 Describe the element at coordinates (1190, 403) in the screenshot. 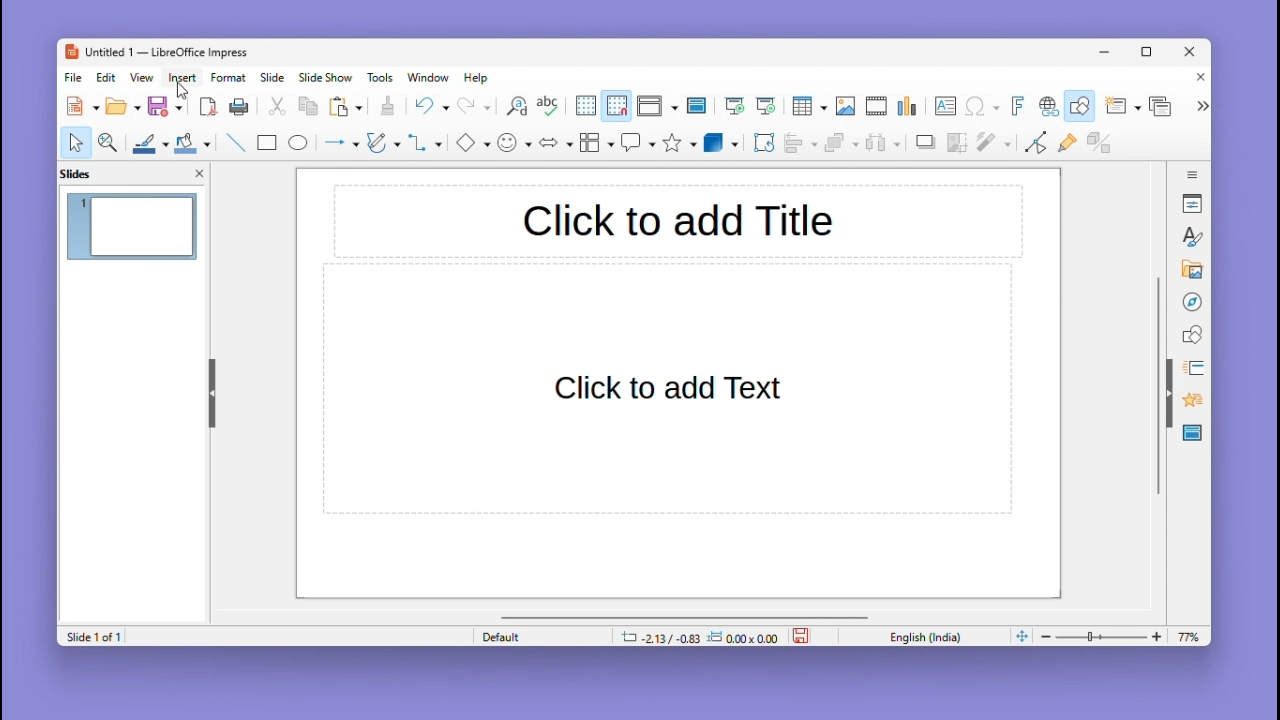

I see `Effects` at that location.